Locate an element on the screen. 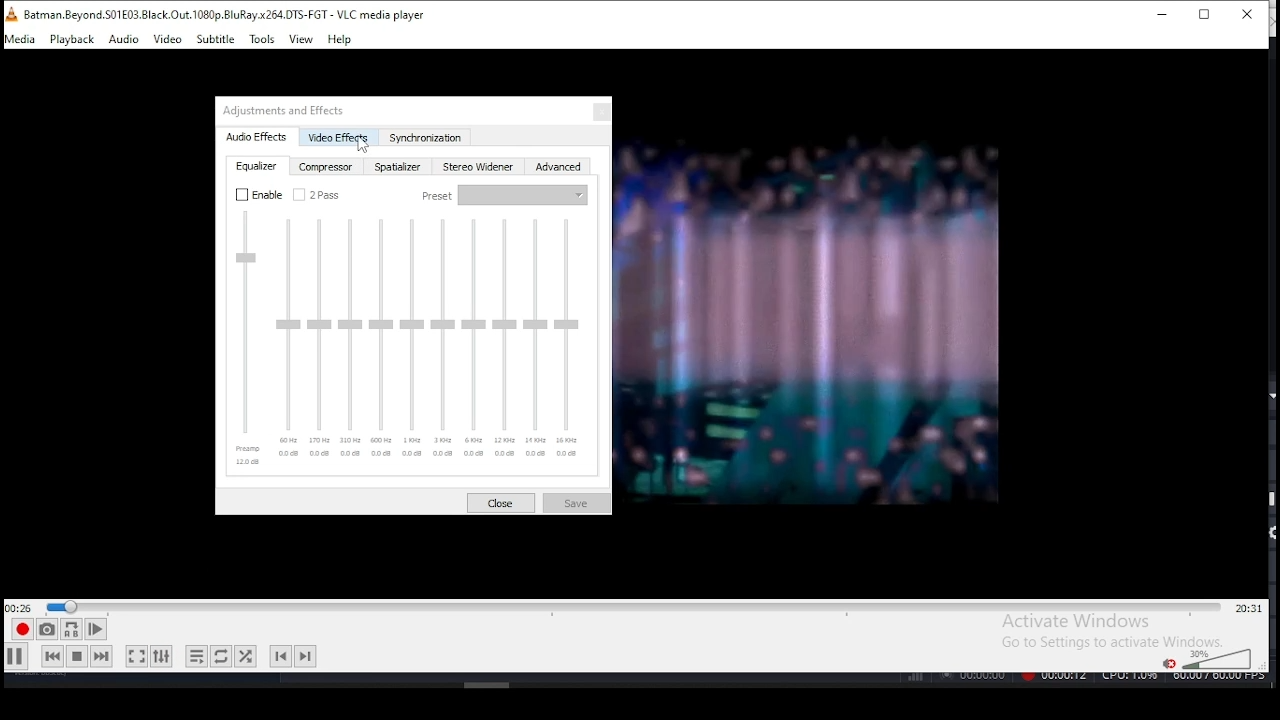 Image resolution: width=1280 pixels, height=720 pixels. media is located at coordinates (21, 39).